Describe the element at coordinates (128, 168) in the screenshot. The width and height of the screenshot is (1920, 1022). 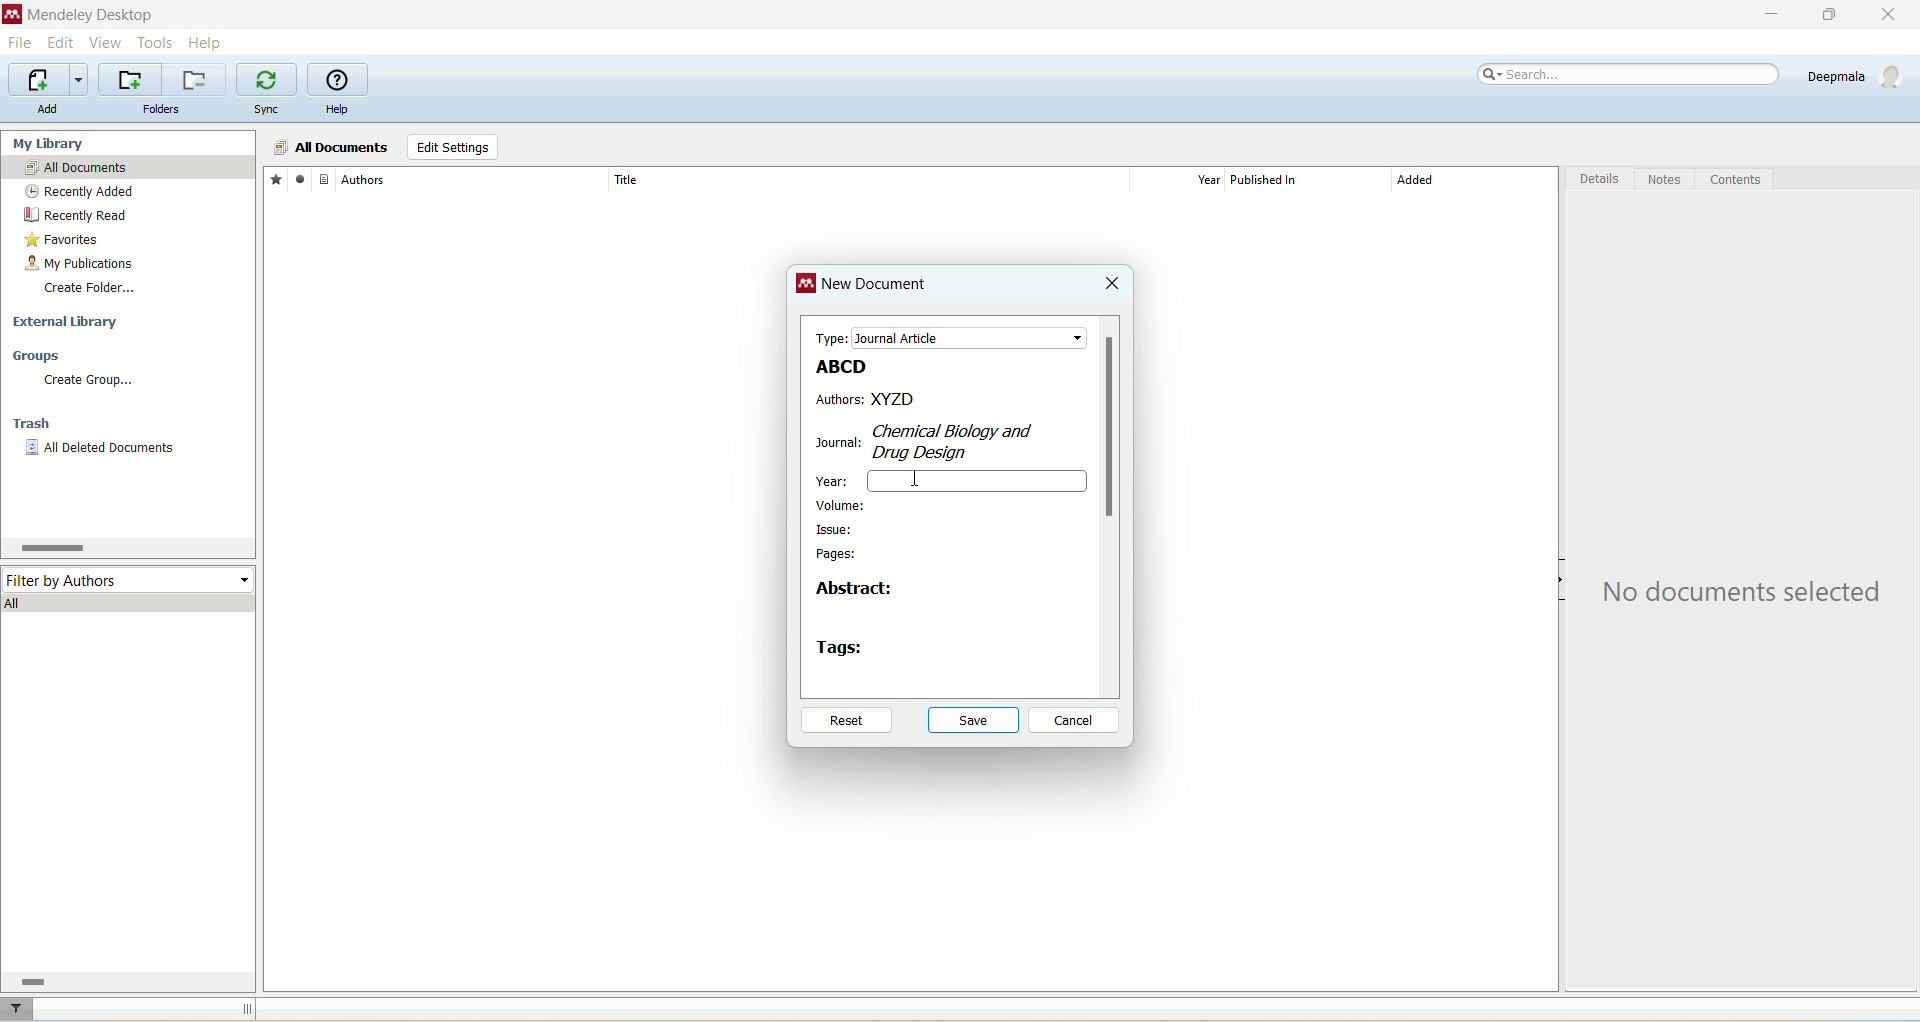
I see `all documents` at that location.